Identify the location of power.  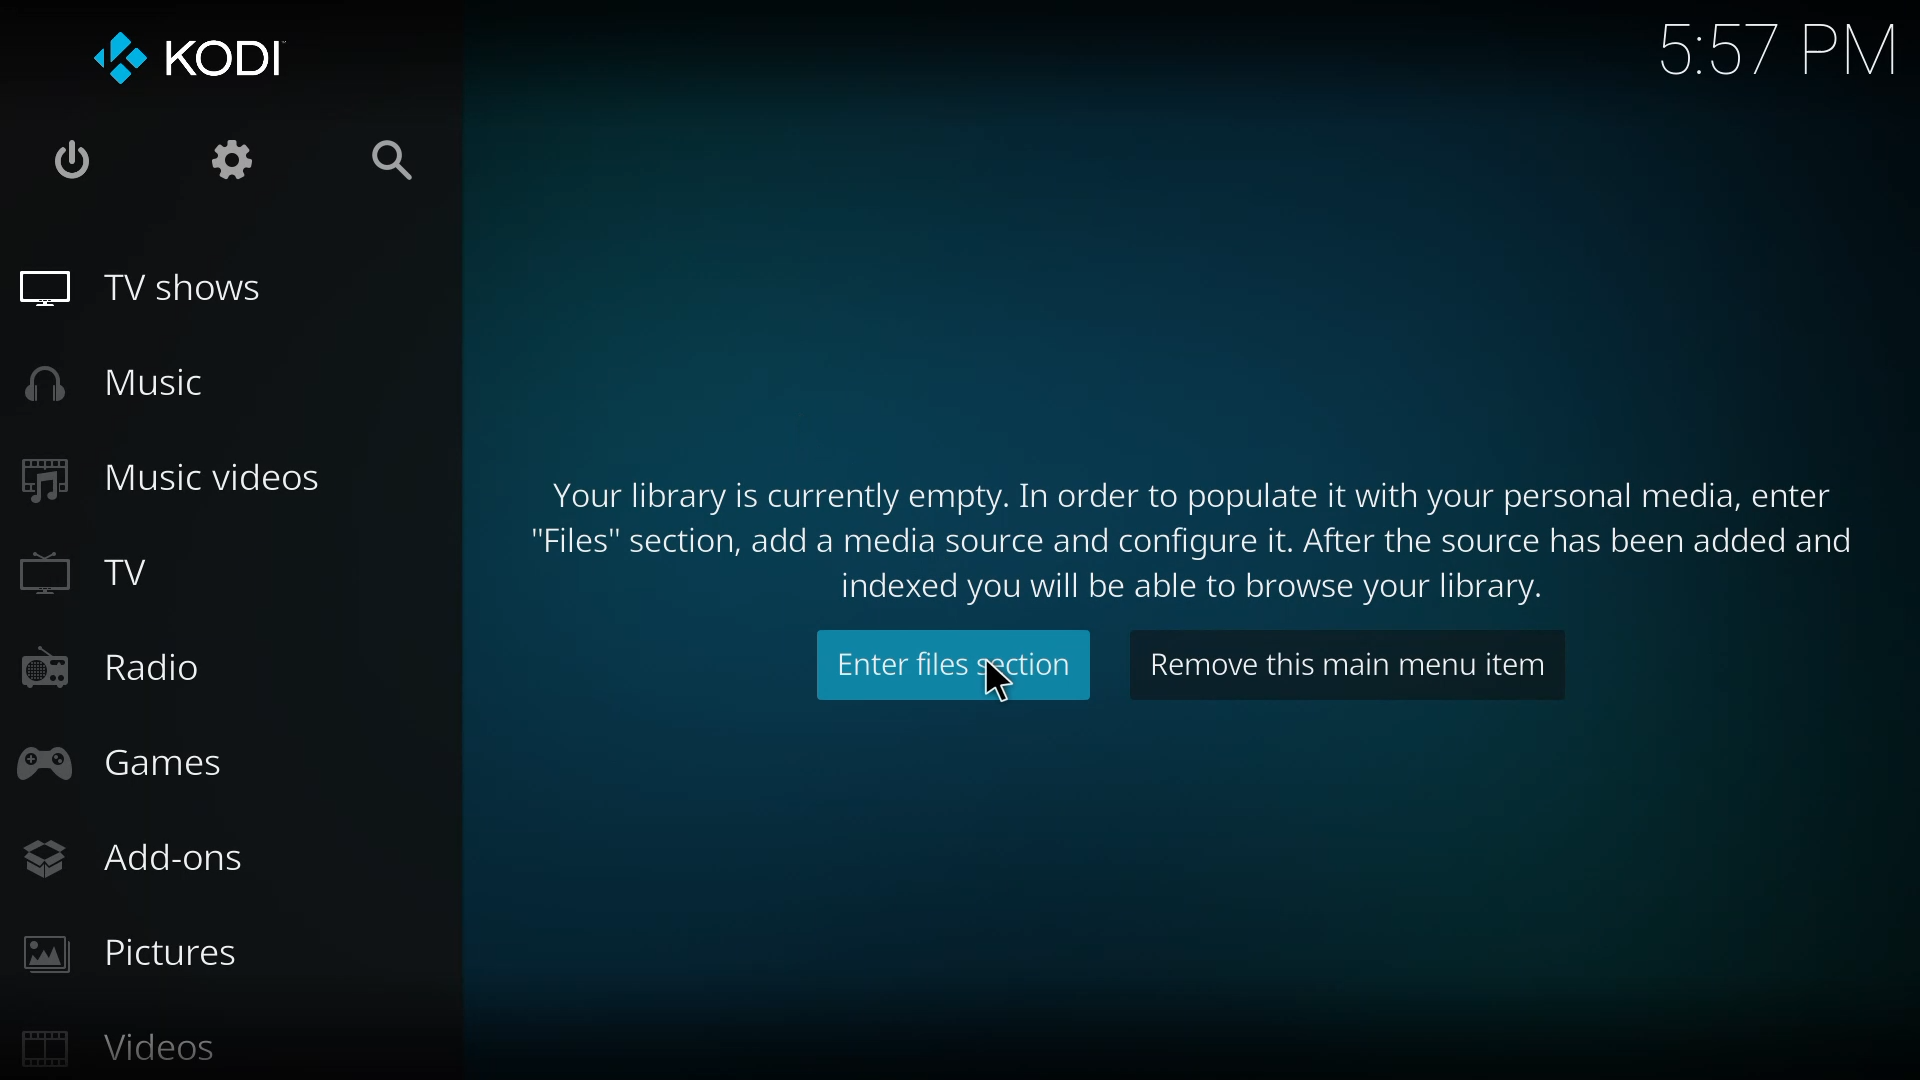
(64, 160).